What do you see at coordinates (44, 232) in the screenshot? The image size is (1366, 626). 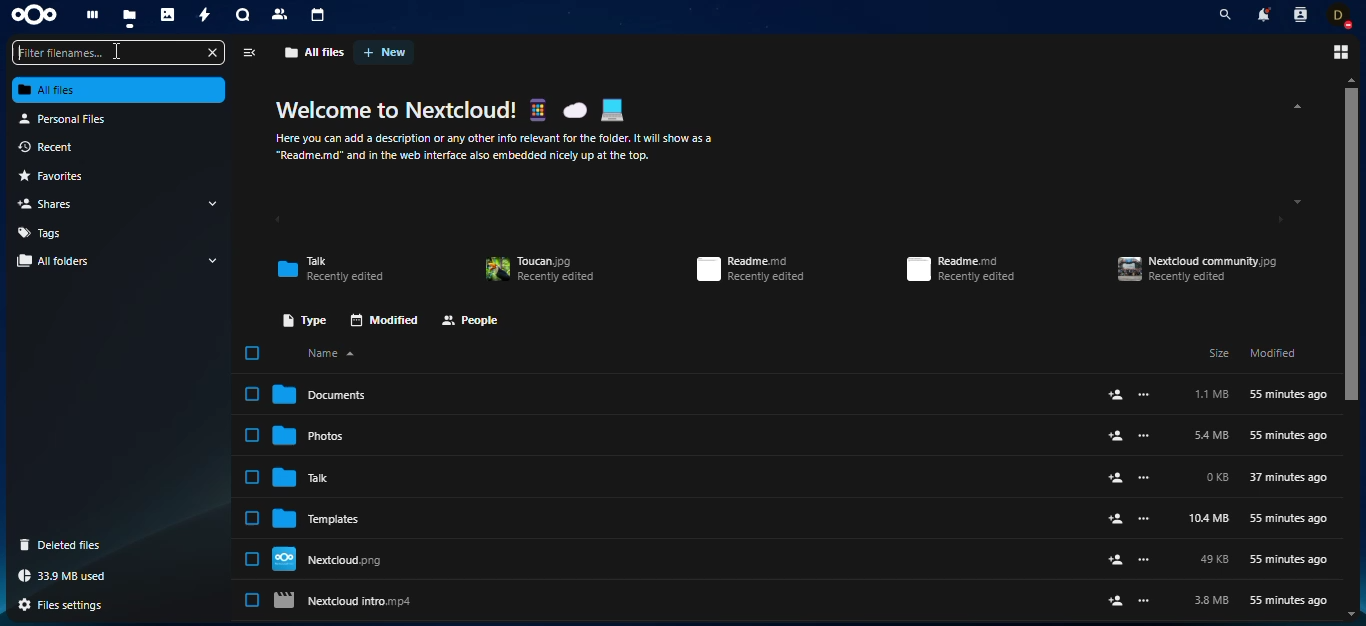 I see `tags` at bounding box center [44, 232].